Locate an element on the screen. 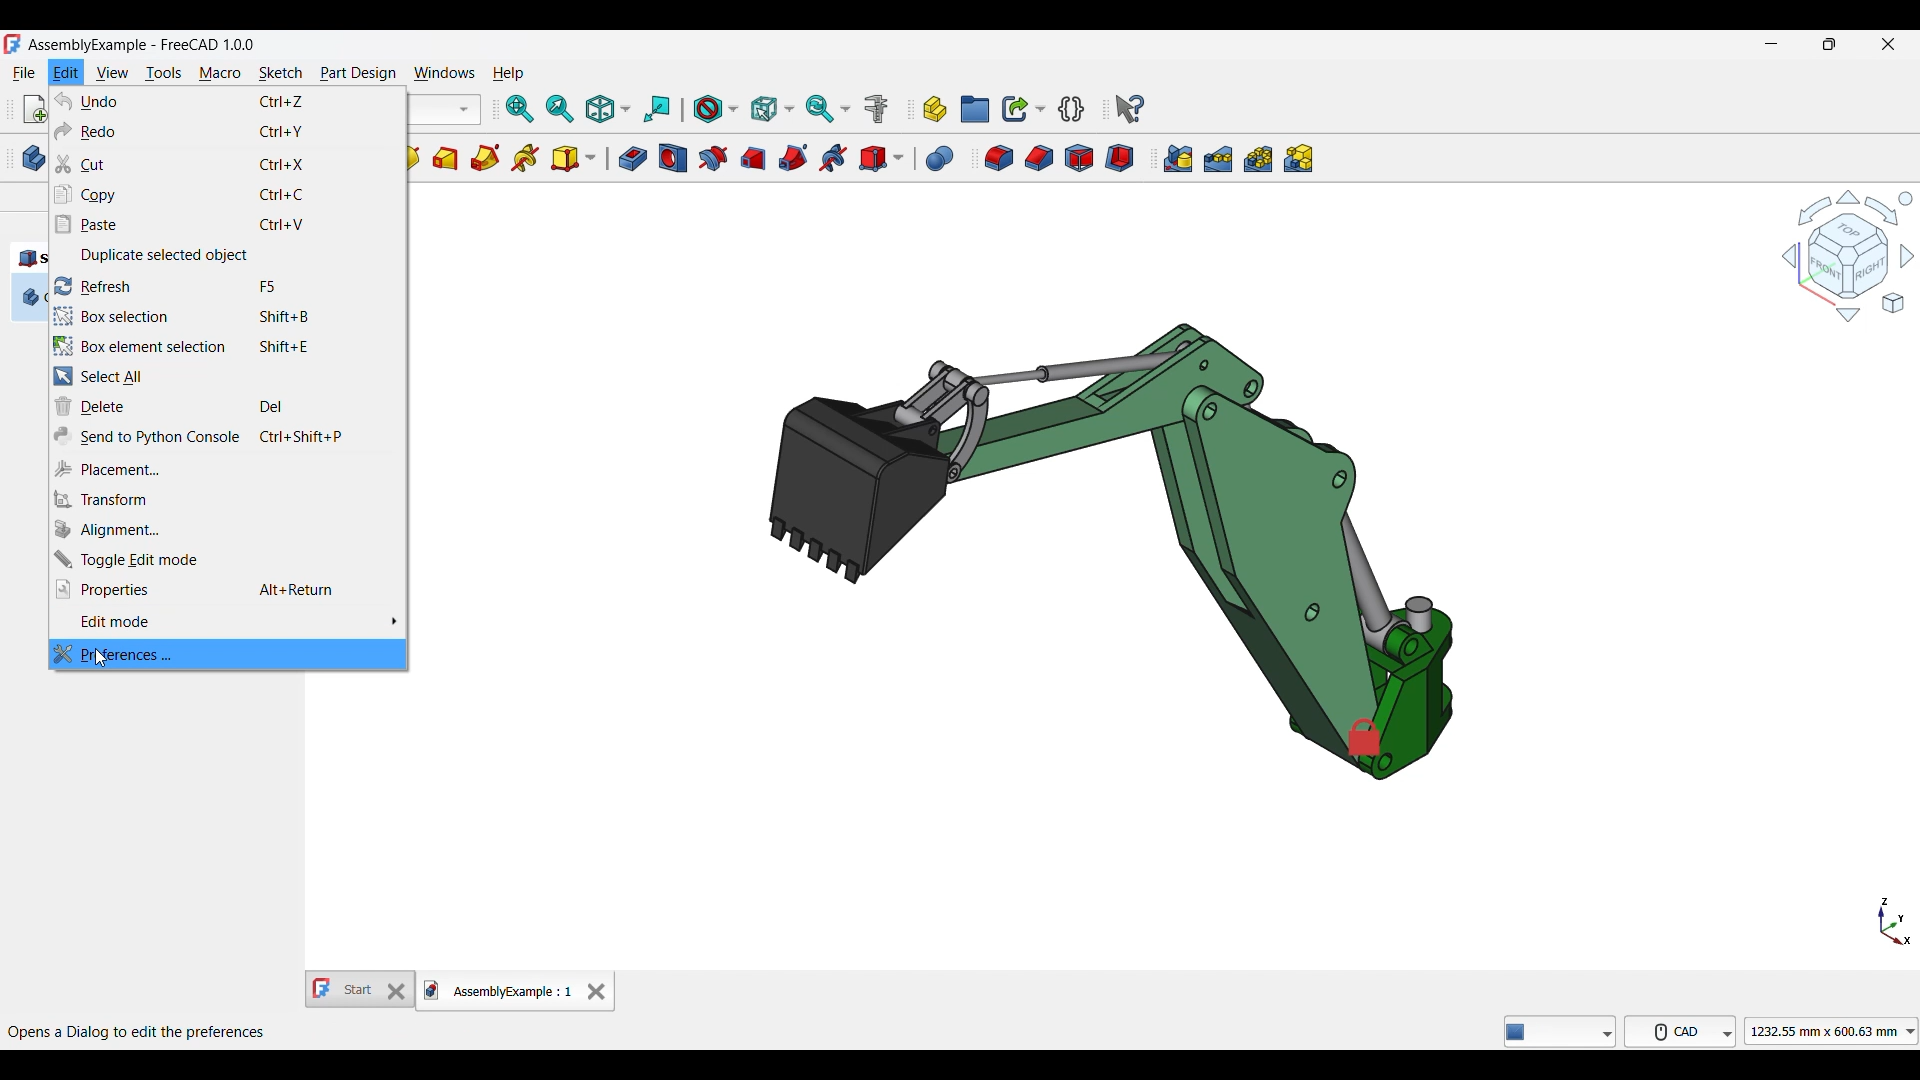  Macro menu is located at coordinates (220, 74).